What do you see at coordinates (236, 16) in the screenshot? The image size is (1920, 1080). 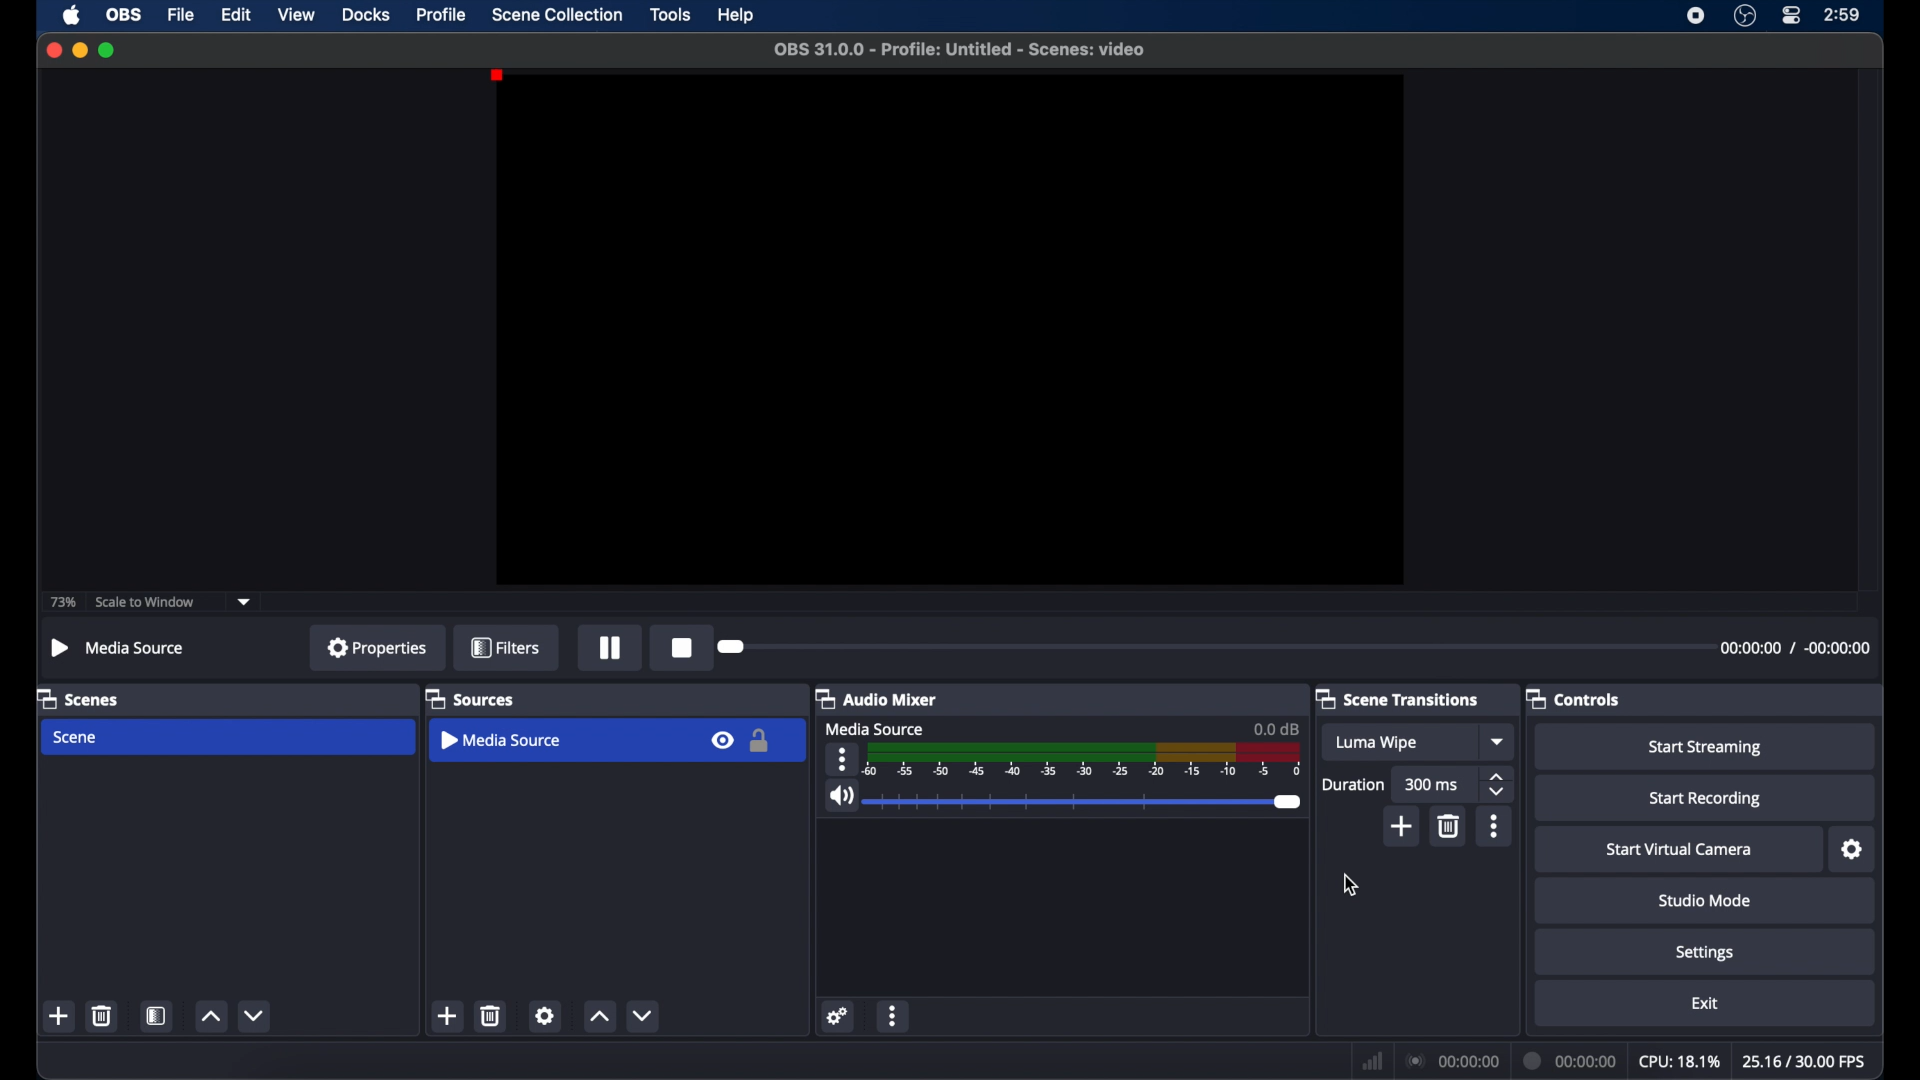 I see `edit` at bounding box center [236, 16].